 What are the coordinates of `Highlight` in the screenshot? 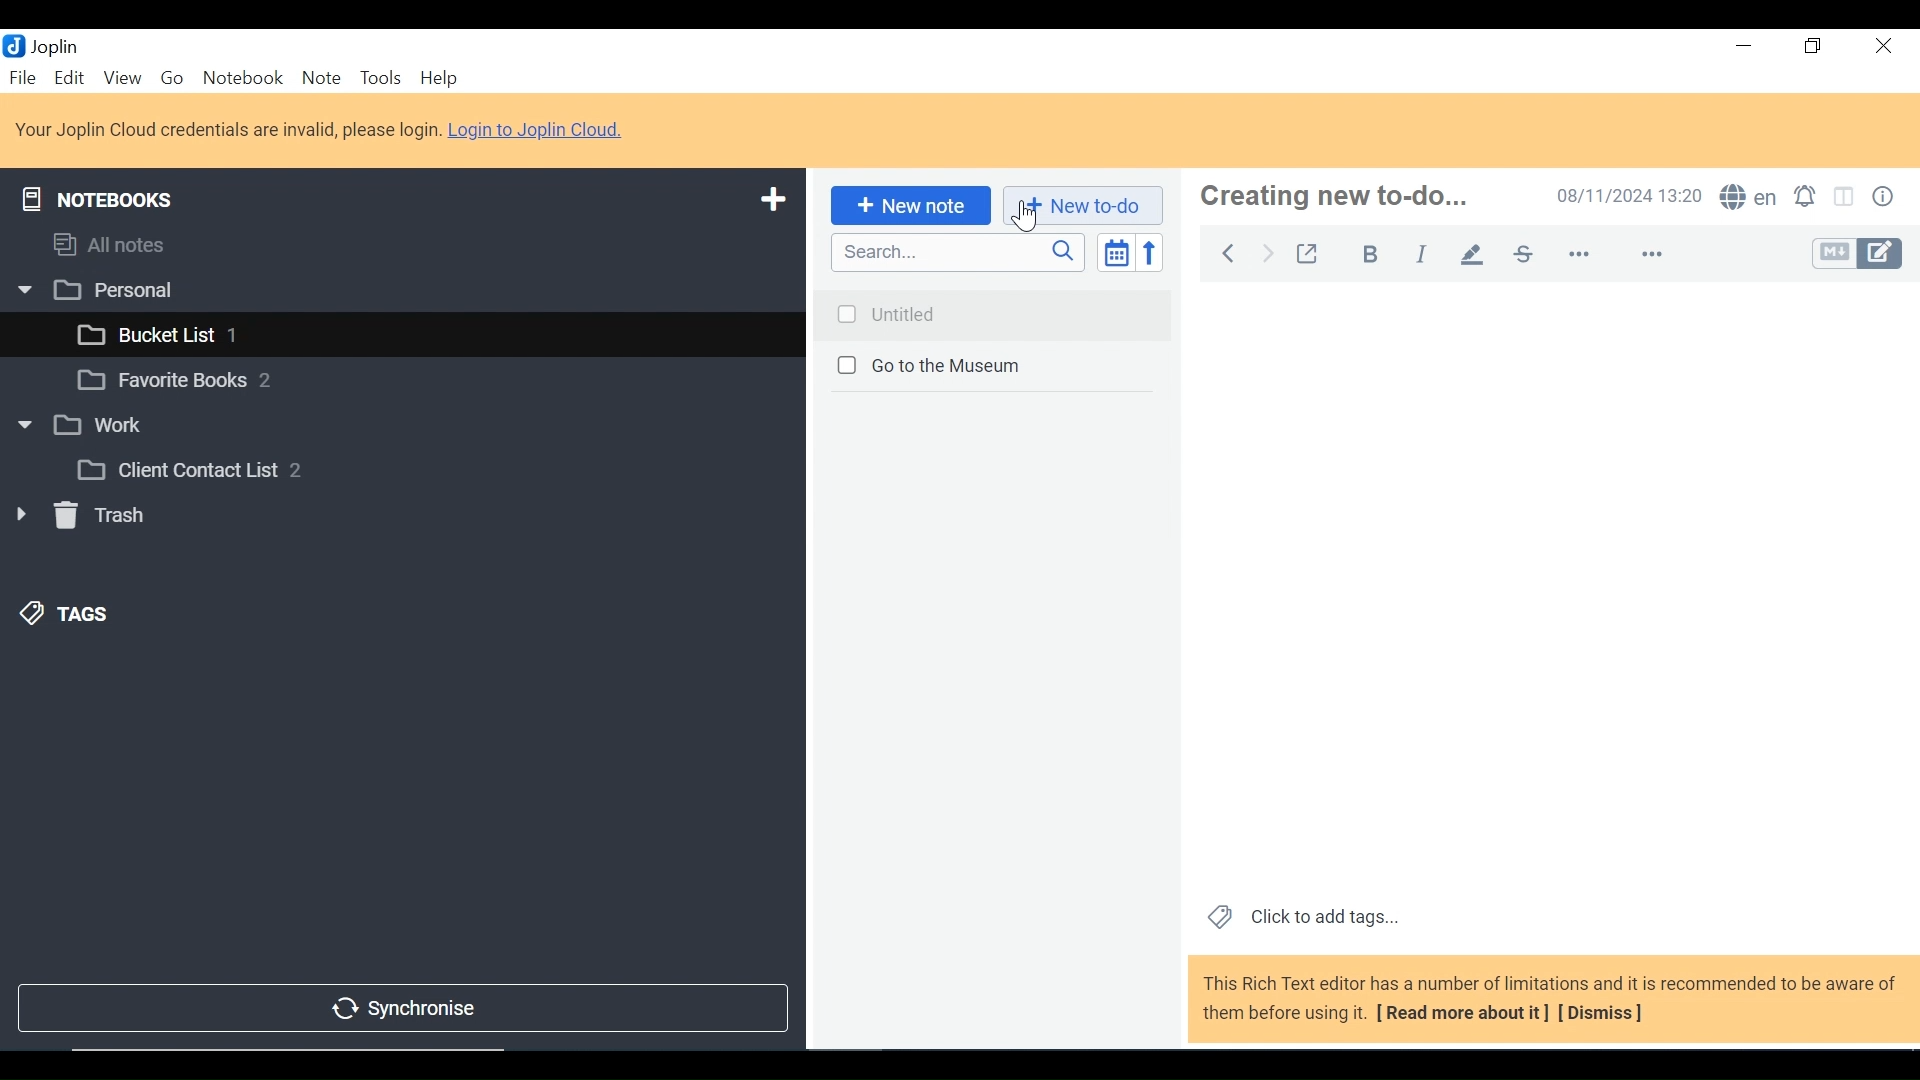 It's located at (1478, 253).